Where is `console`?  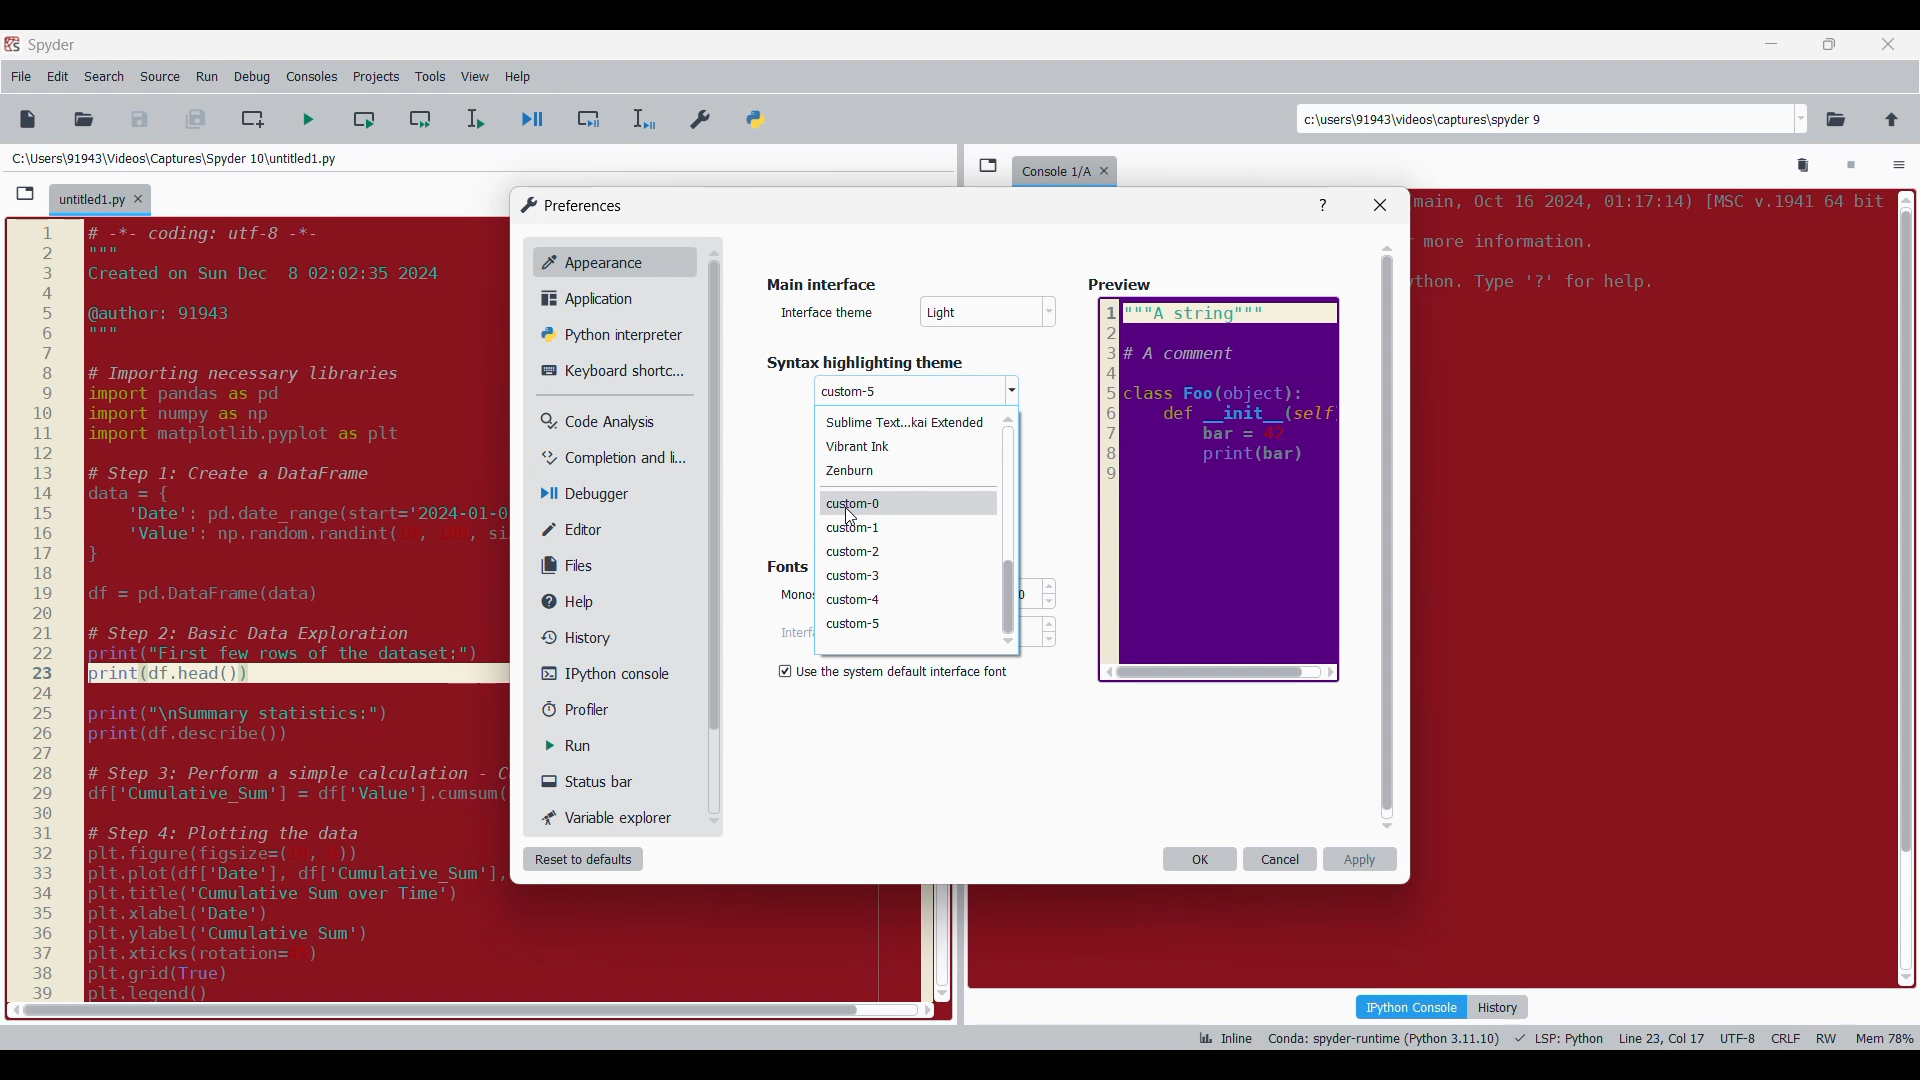
console is located at coordinates (1052, 169).